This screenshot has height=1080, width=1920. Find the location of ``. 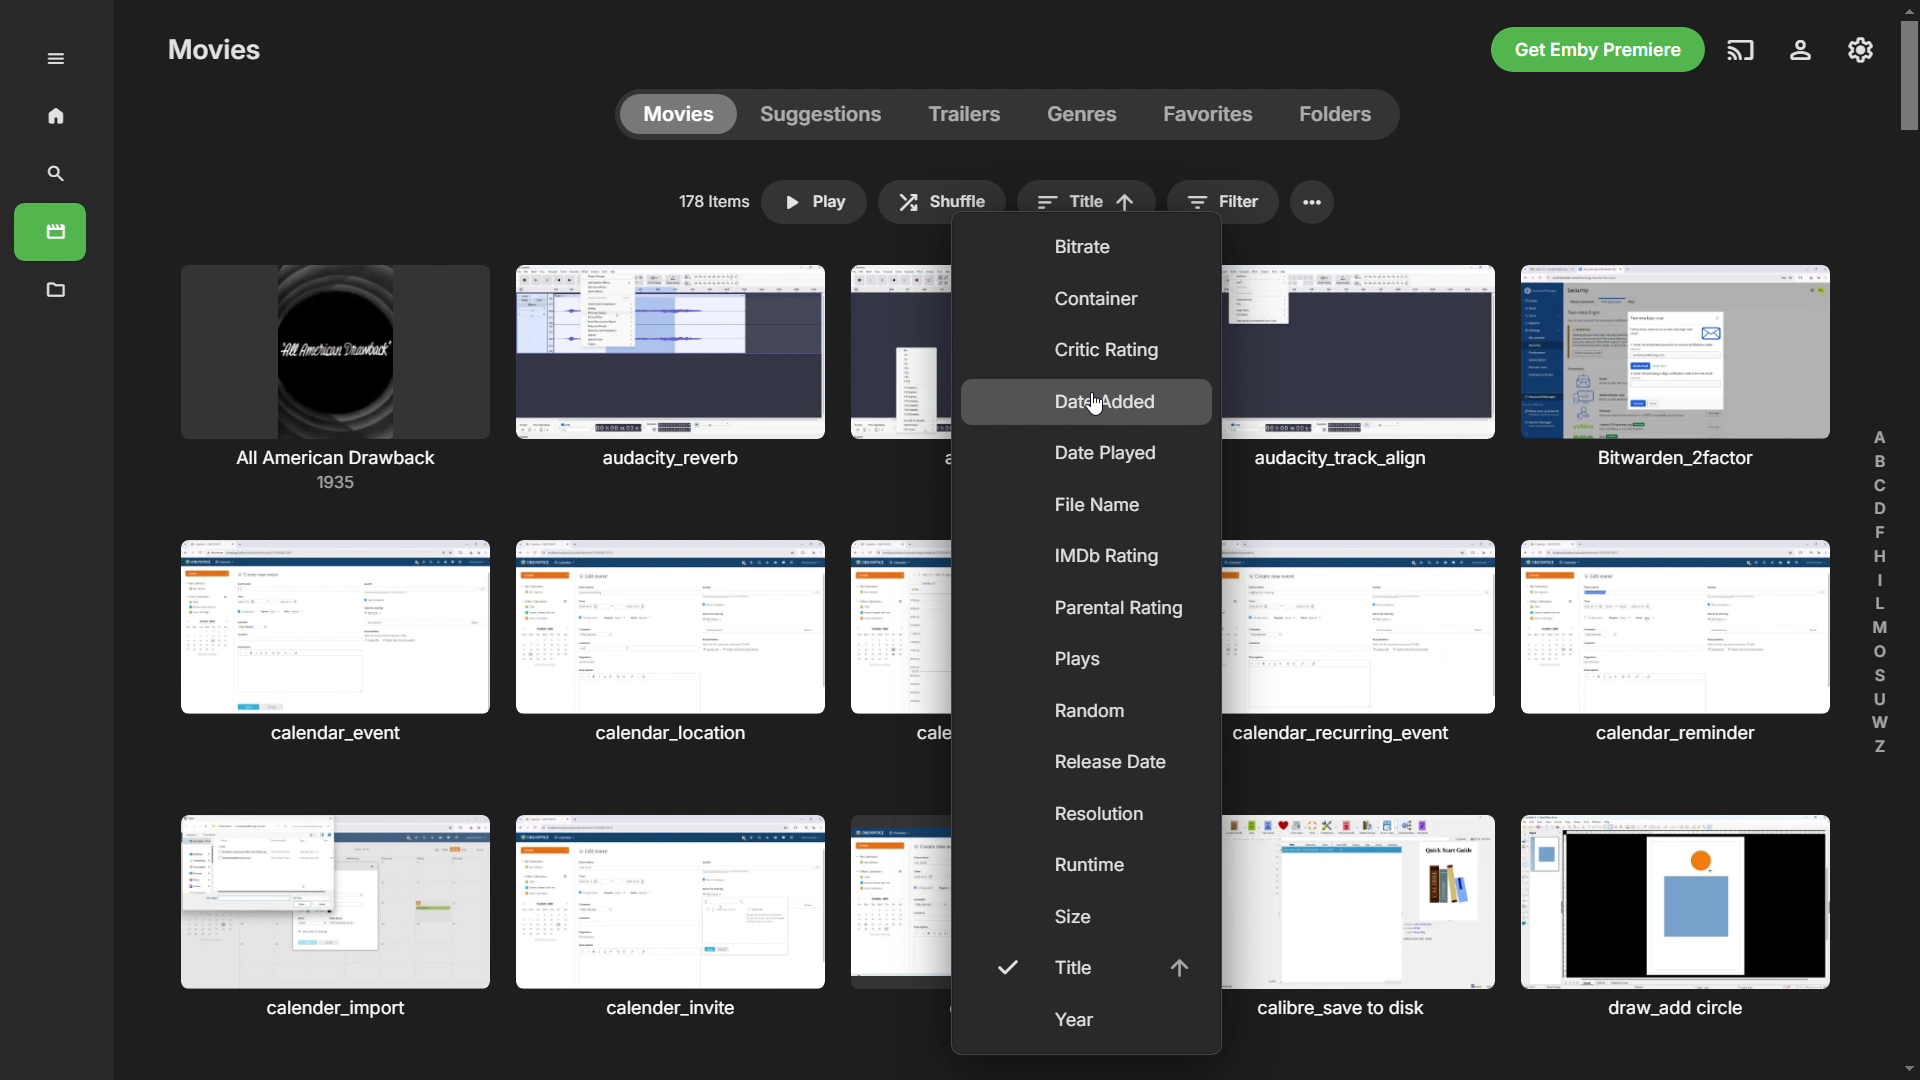

 is located at coordinates (1361, 644).